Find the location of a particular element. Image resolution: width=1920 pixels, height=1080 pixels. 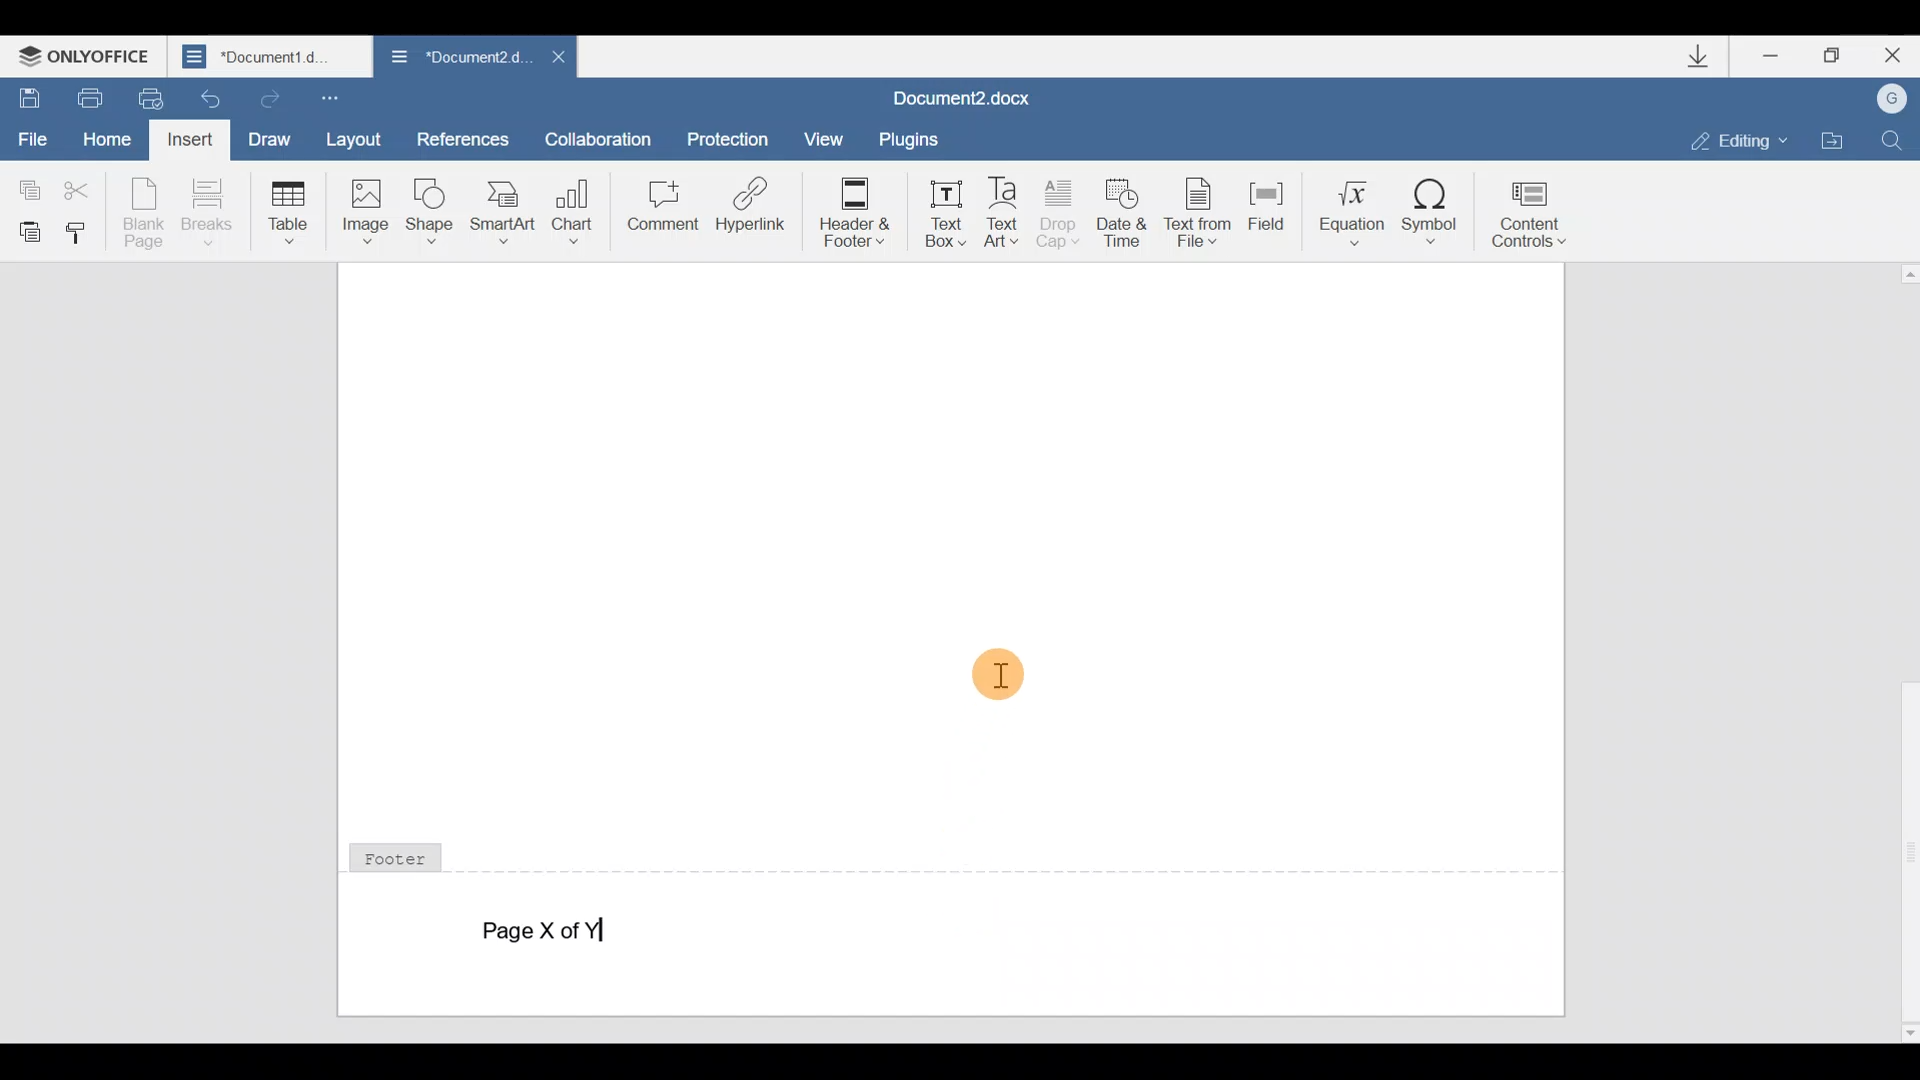

Text from file is located at coordinates (1192, 208).